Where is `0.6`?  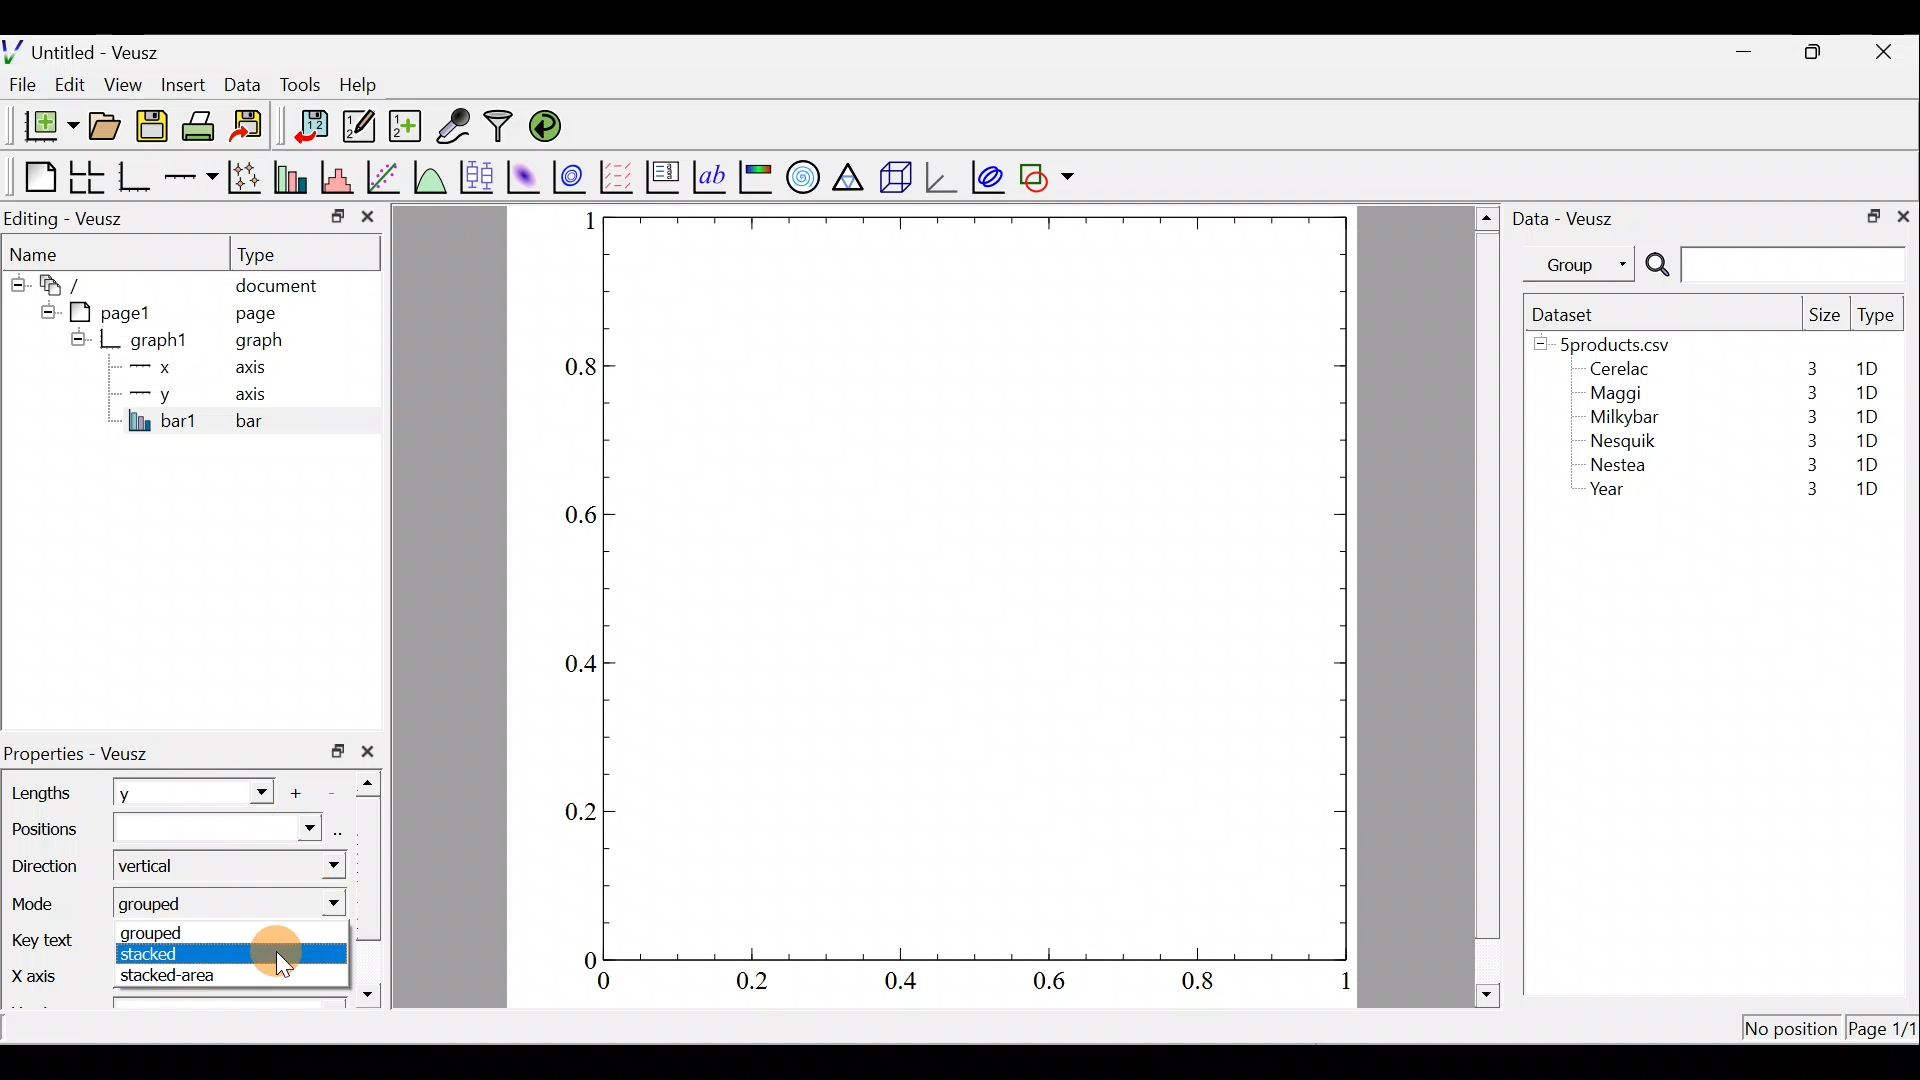 0.6 is located at coordinates (576, 515).